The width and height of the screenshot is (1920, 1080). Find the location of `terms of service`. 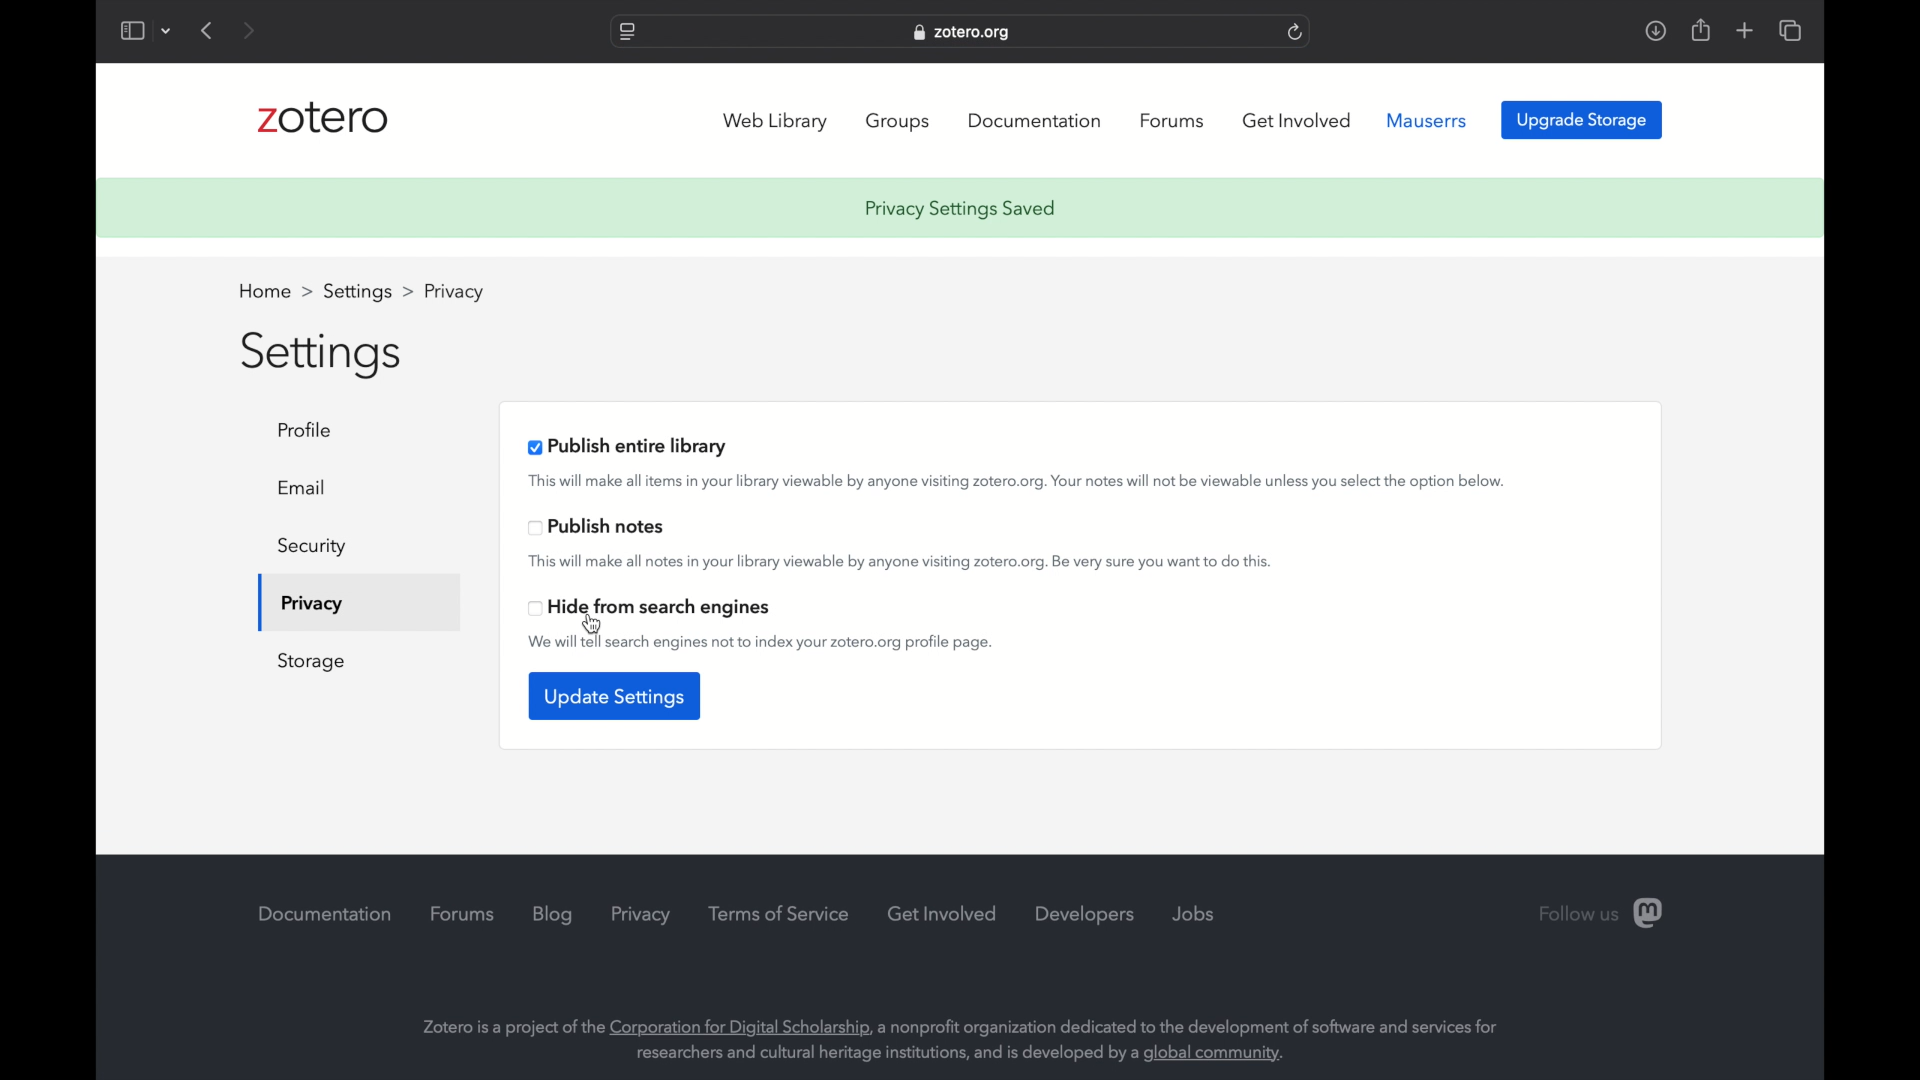

terms of service is located at coordinates (779, 913).